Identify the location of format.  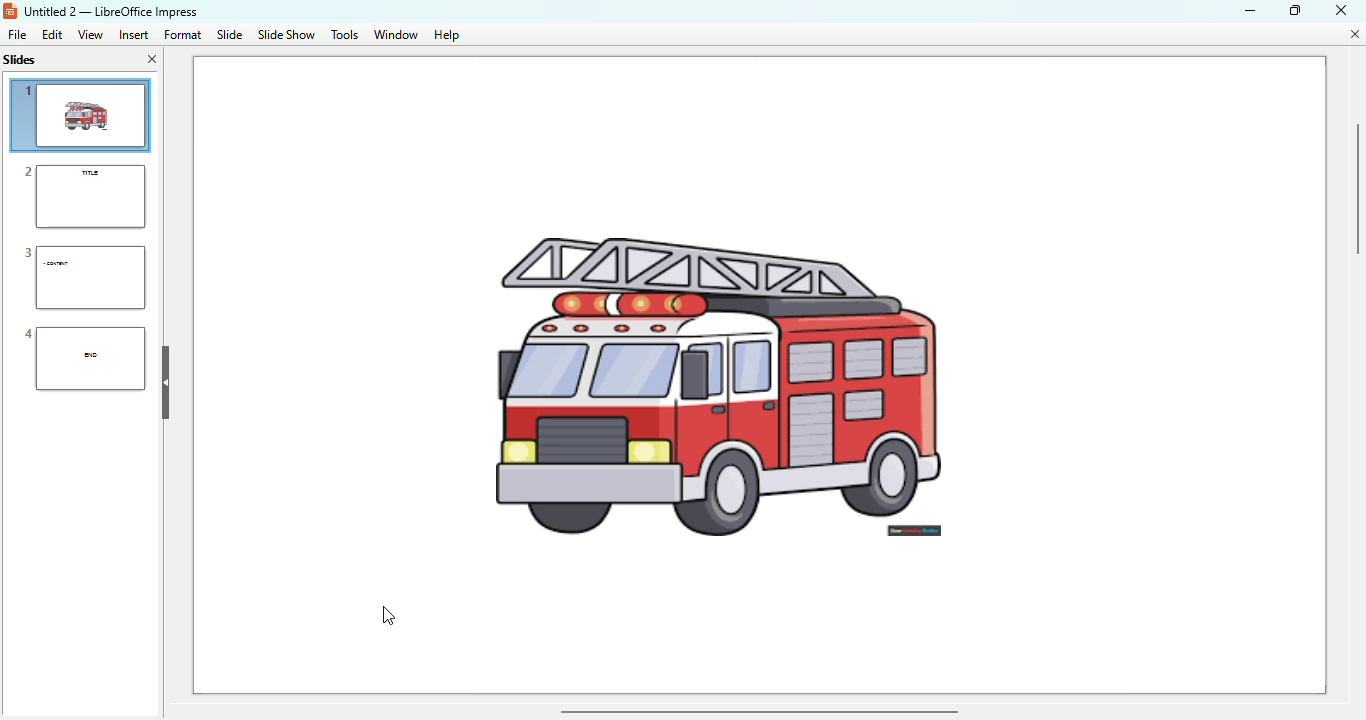
(182, 34).